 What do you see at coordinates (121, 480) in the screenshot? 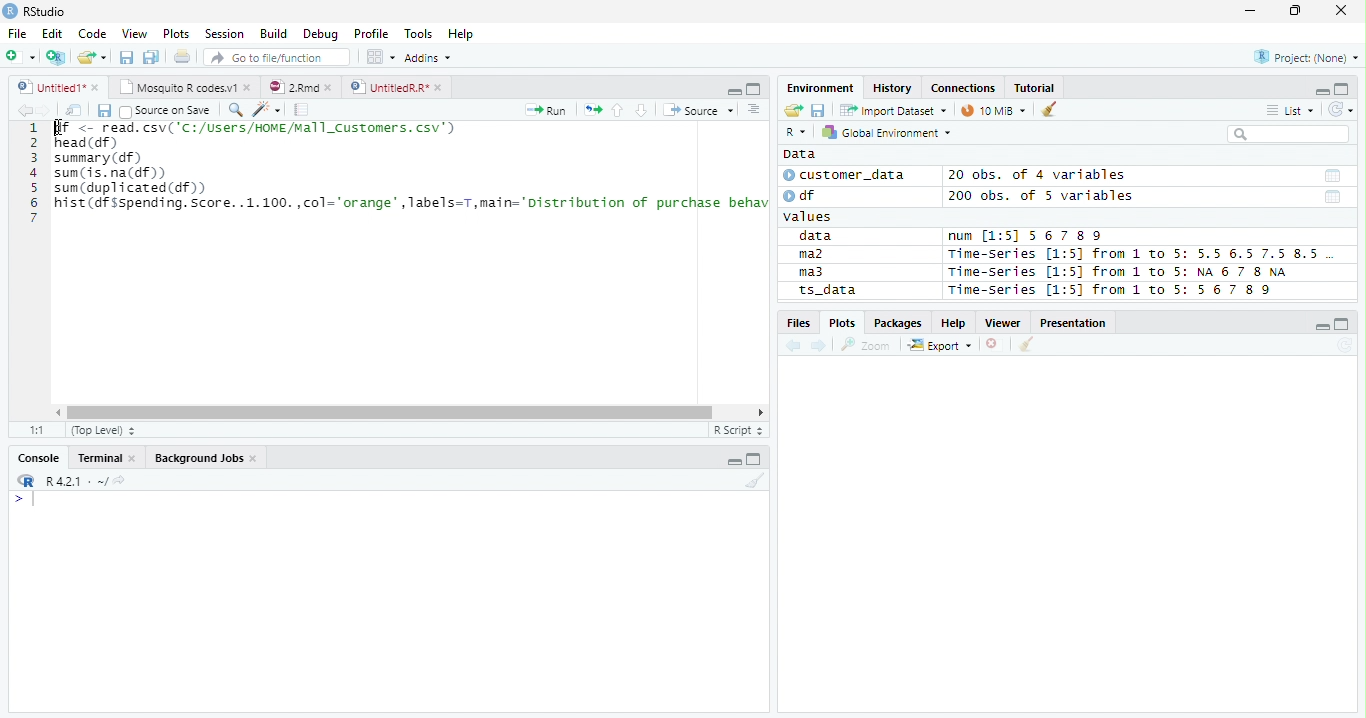
I see `View Current work directory` at bounding box center [121, 480].